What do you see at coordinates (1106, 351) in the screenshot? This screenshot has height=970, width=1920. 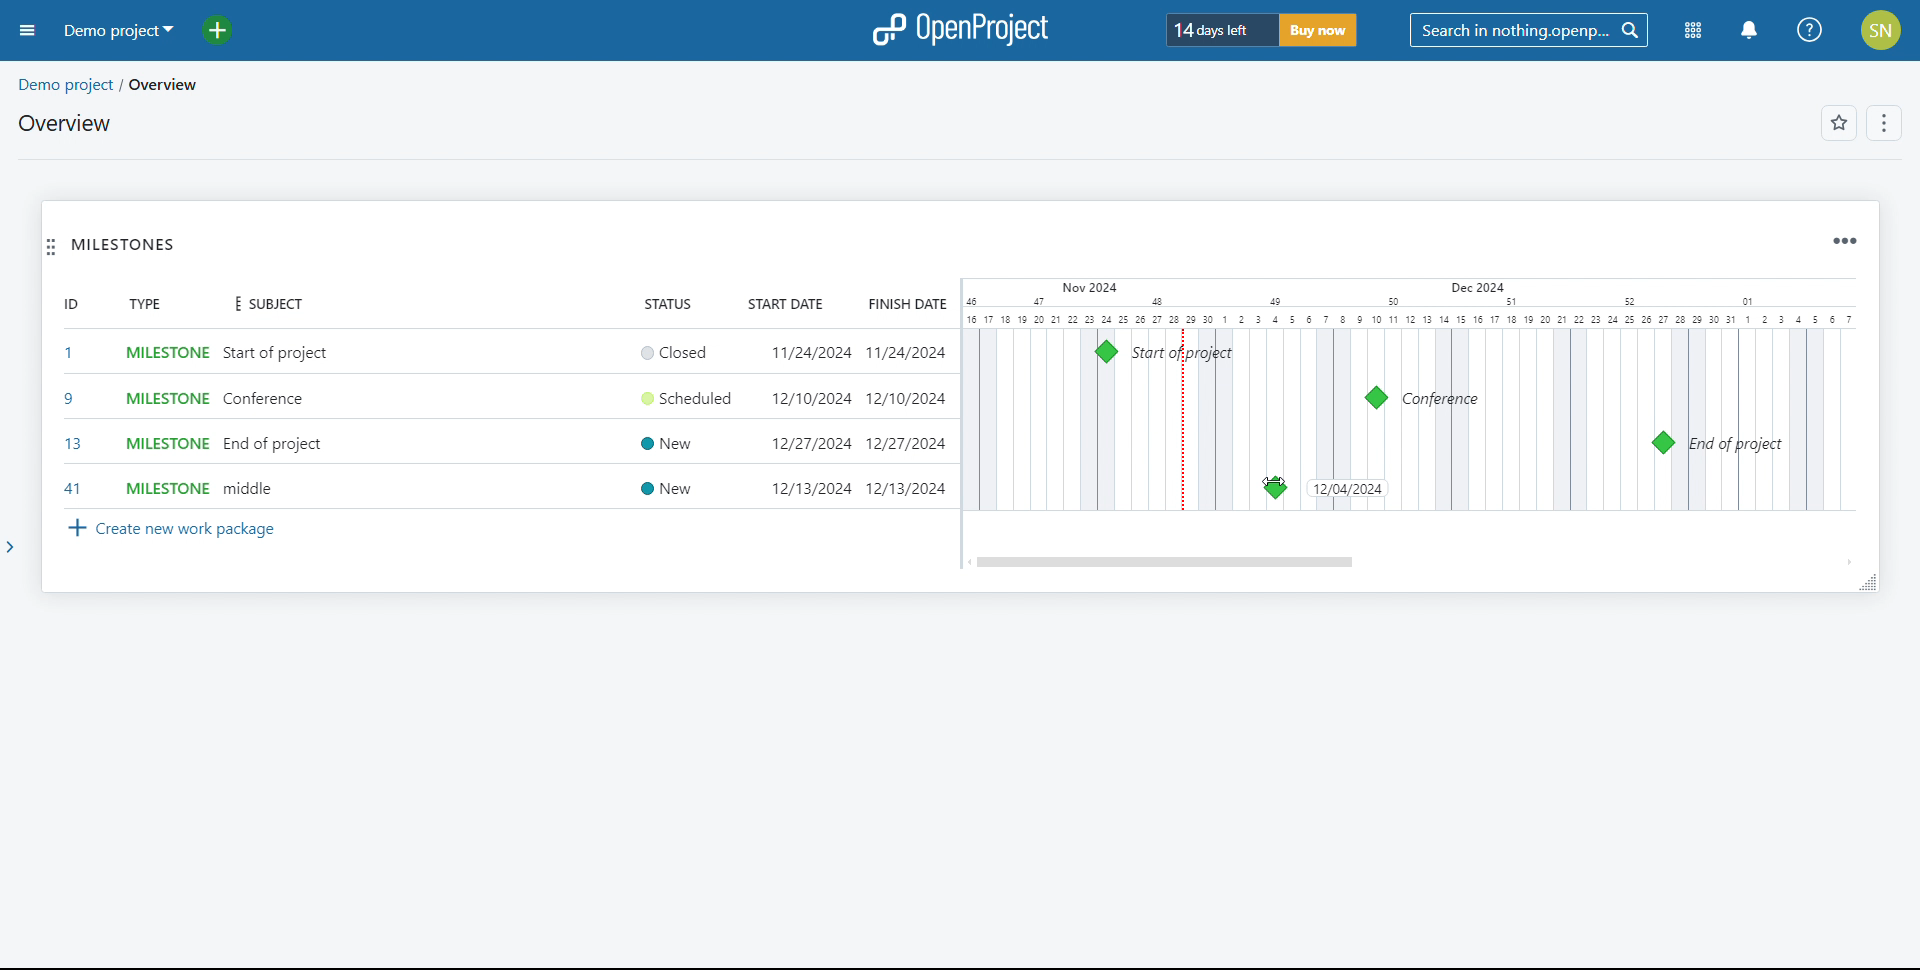 I see `milestone 1` at bounding box center [1106, 351].